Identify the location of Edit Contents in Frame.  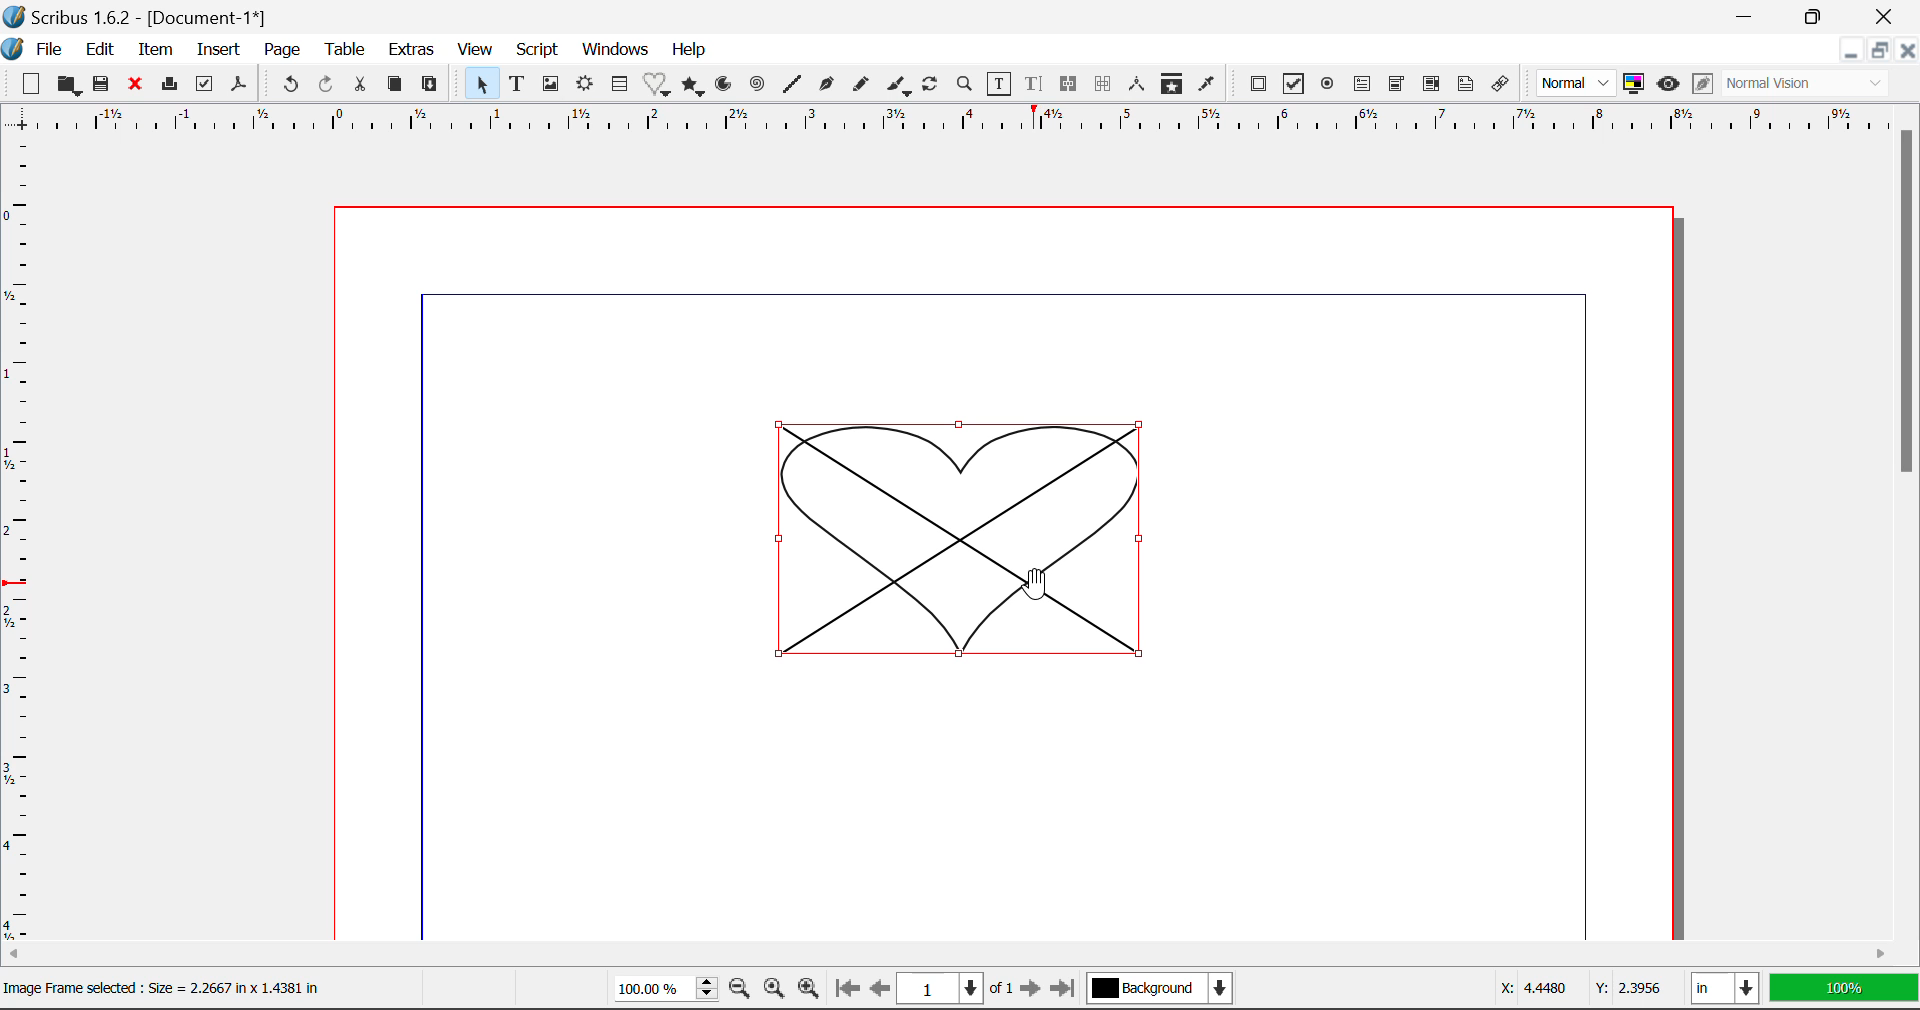
(1001, 84).